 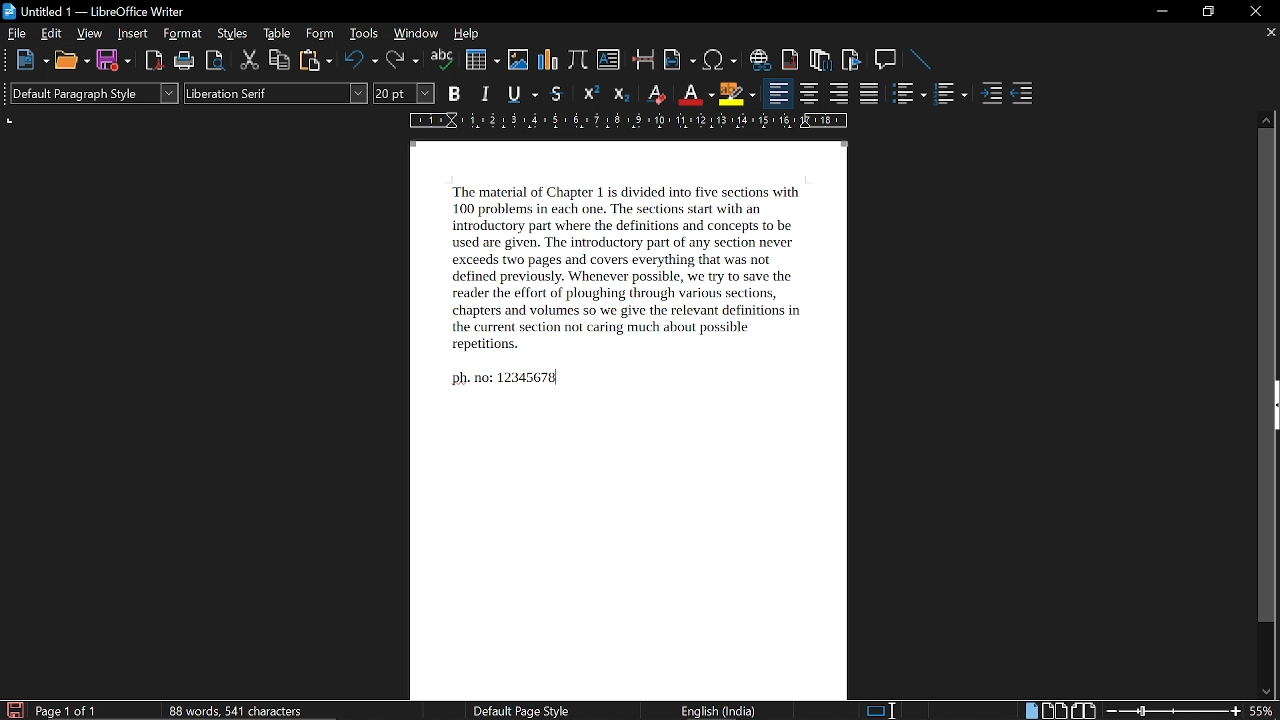 What do you see at coordinates (992, 94) in the screenshot?
I see `increase indent` at bounding box center [992, 94].